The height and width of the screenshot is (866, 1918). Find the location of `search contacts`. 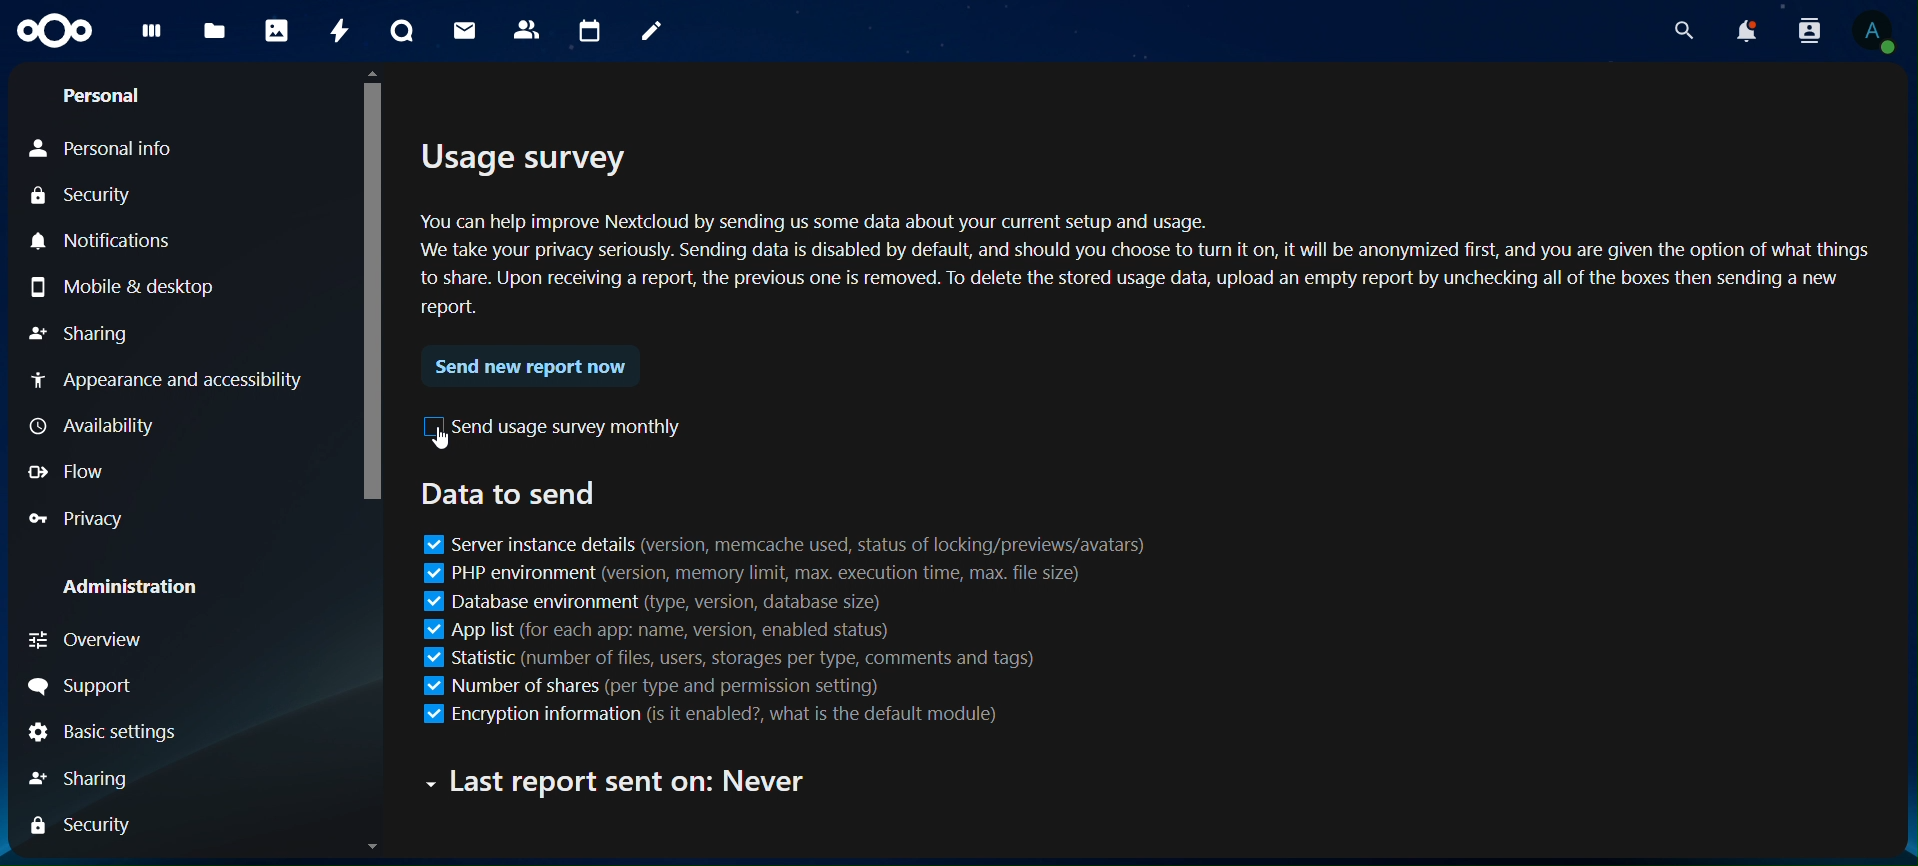

search contacts is located at coordinates (1809, 30).